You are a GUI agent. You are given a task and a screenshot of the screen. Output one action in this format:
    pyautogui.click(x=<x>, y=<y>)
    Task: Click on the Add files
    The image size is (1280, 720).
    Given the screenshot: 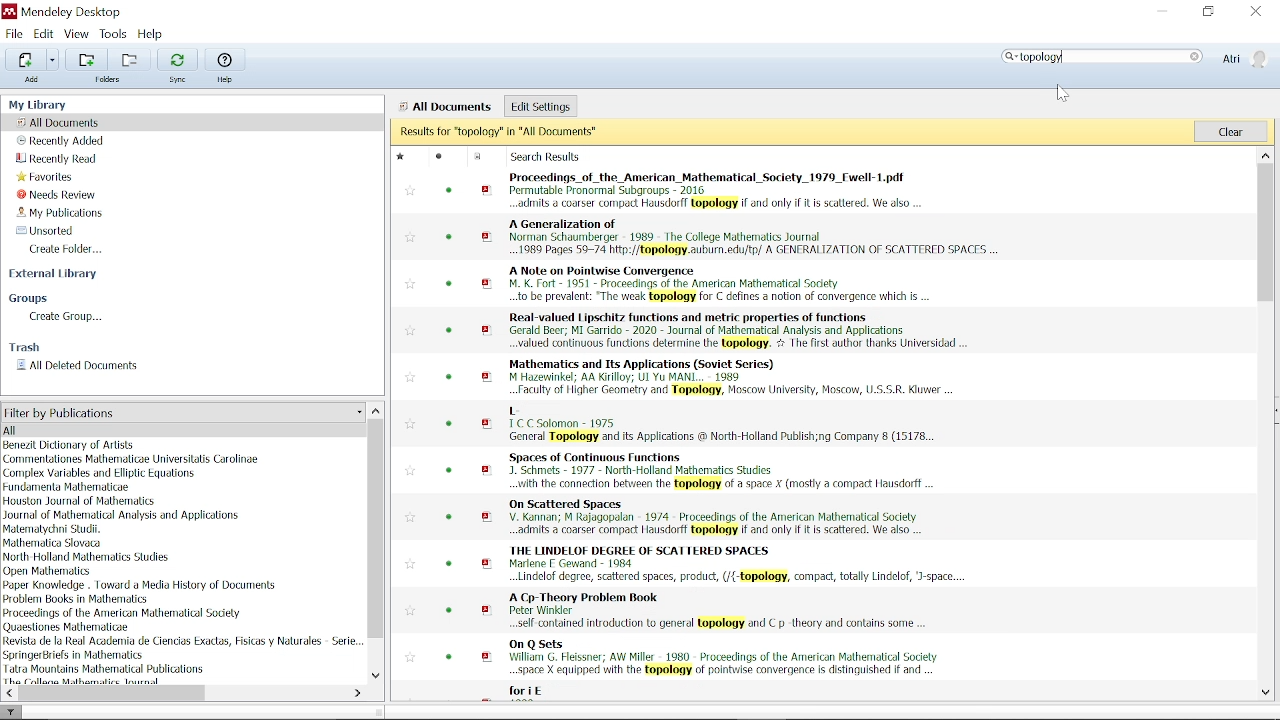 What is the action you would take?
    pyautogui.click(x=23, y=60)
    